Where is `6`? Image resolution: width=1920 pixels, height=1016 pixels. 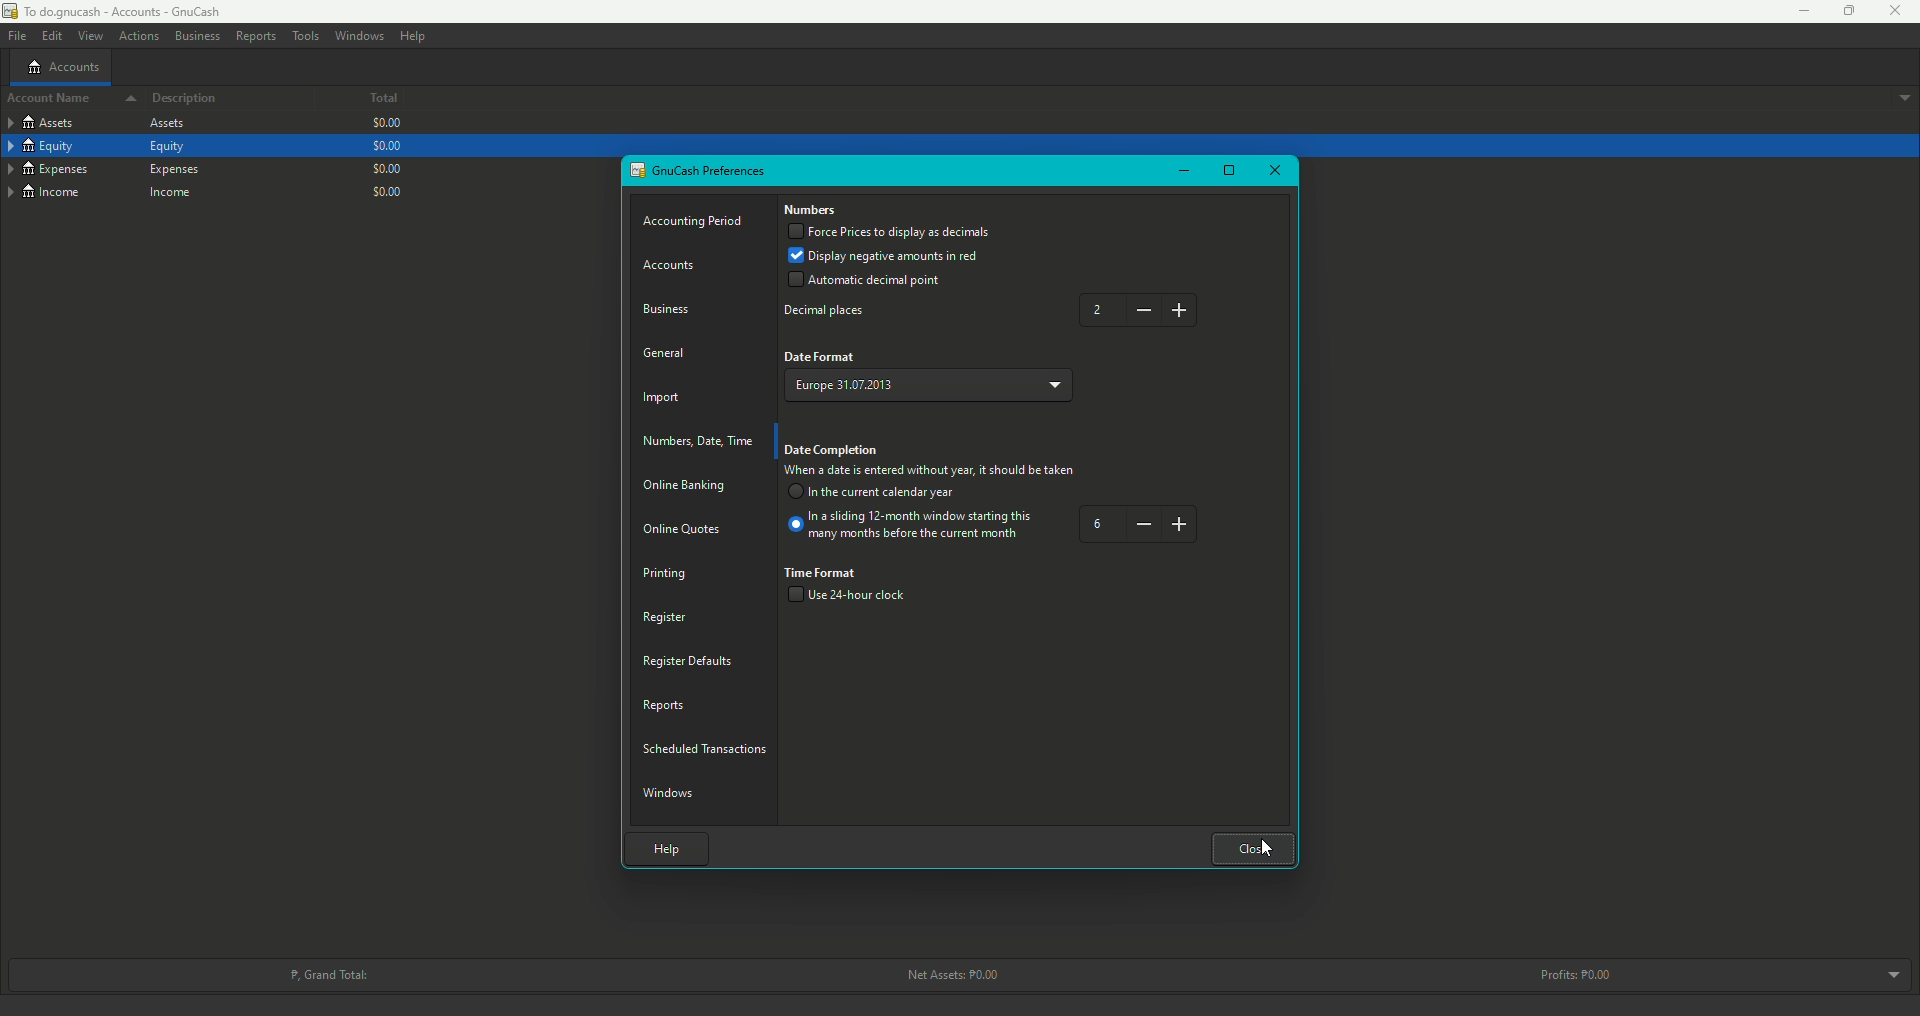
6 is located at coordinates (1139, 525).